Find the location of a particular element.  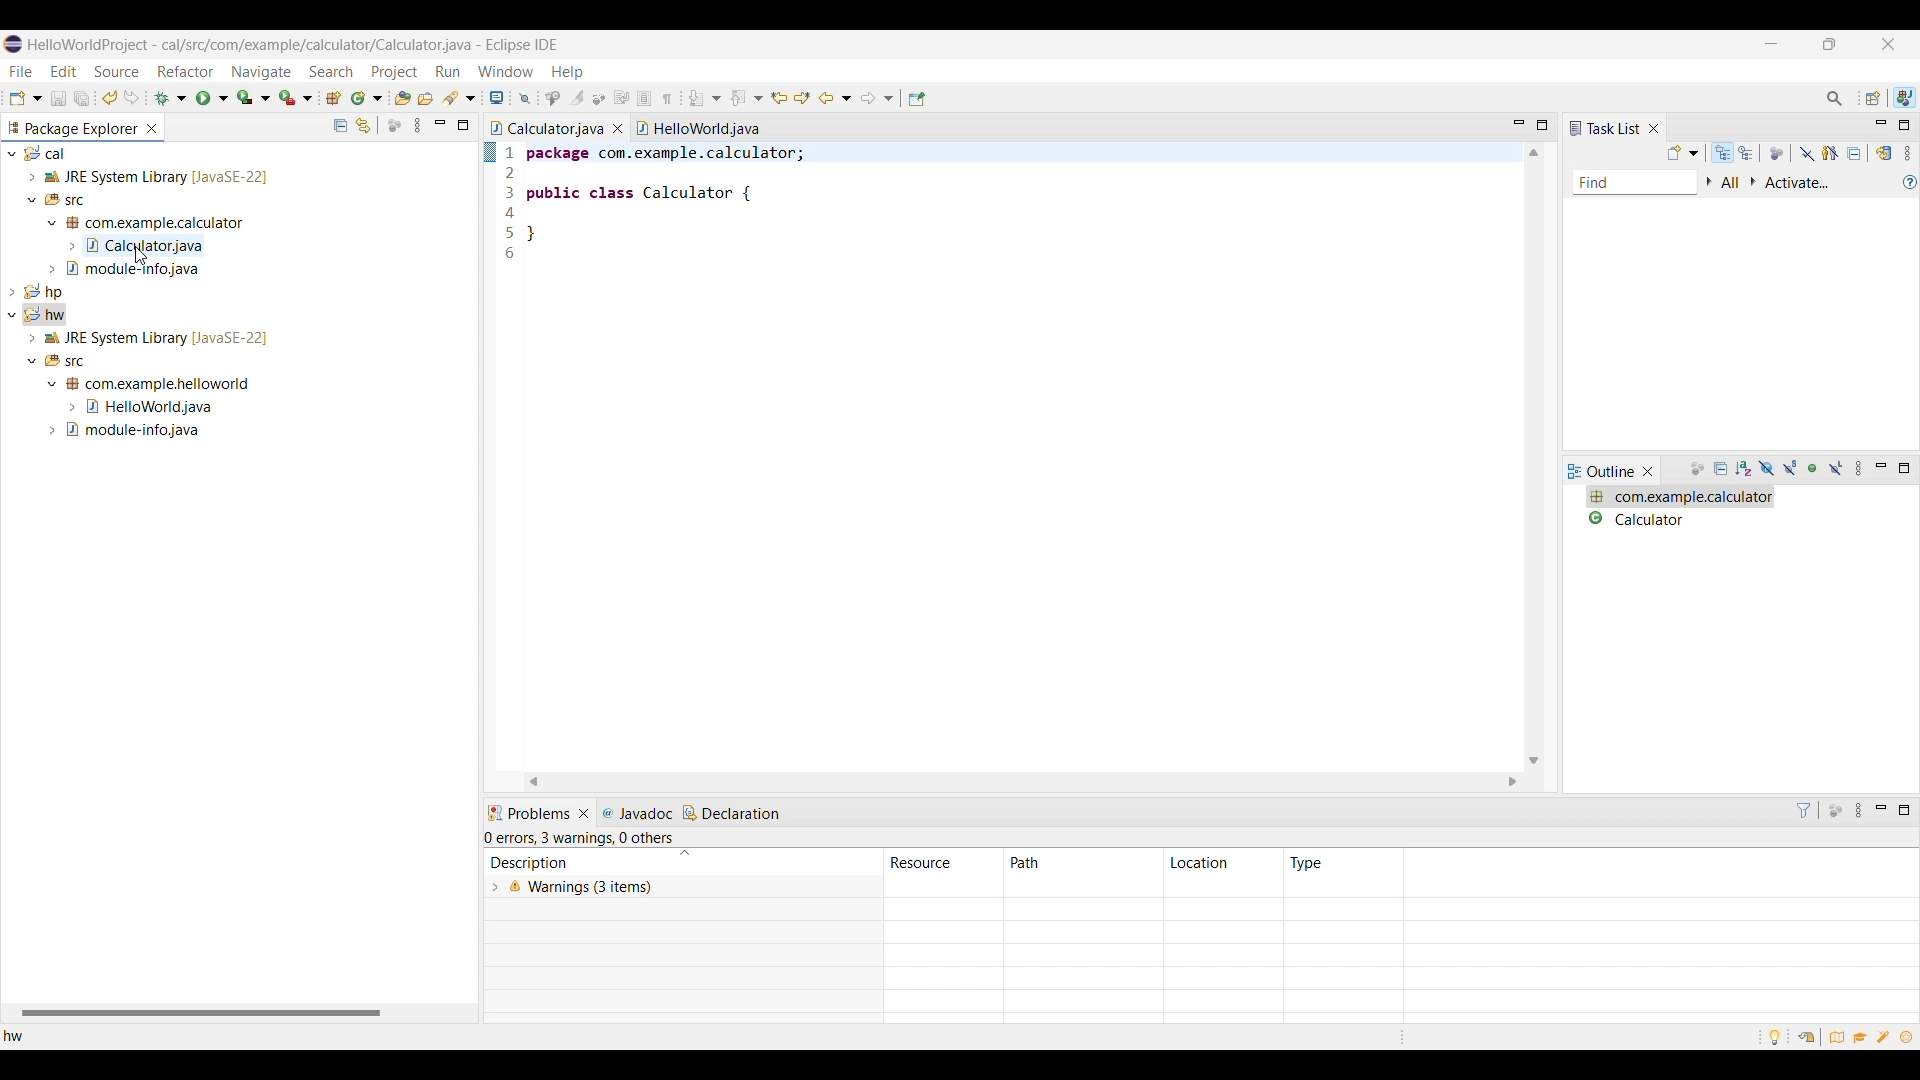

Minimize is located at coordinates (1520, 125).